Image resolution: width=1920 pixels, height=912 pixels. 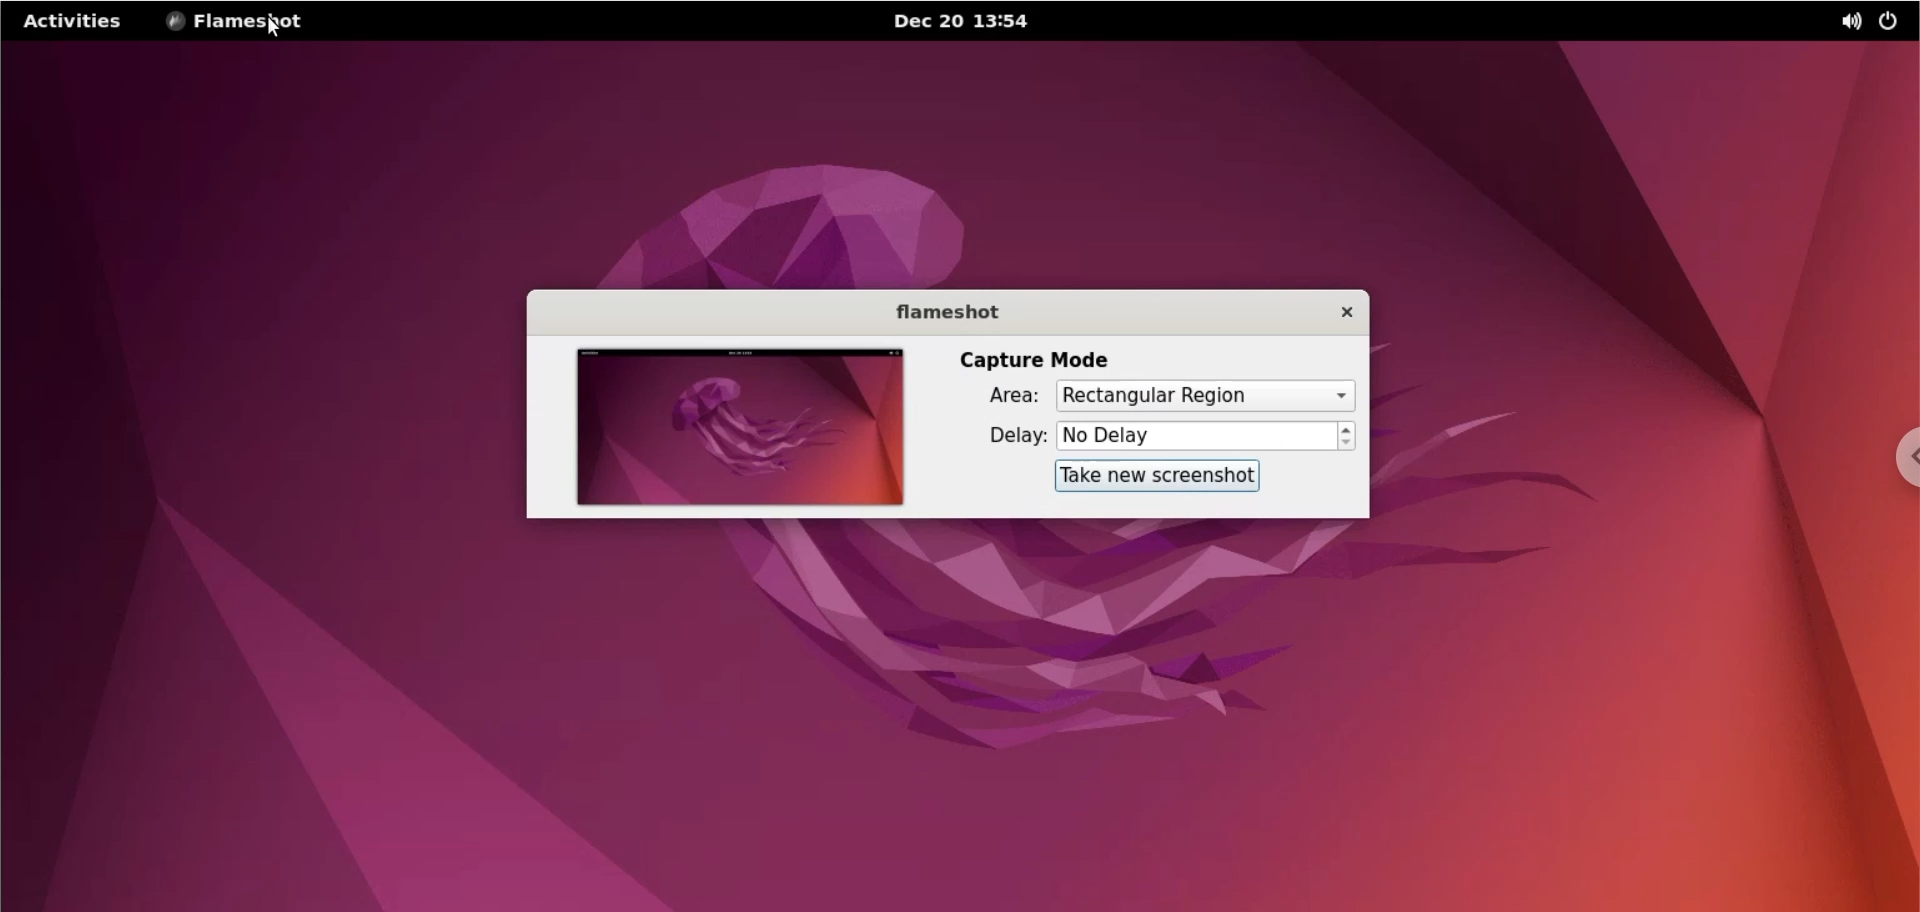 What do you see at coordinates (1007, 394) in the screenshot?
I see `area:` at bounding box center [1007, 394].